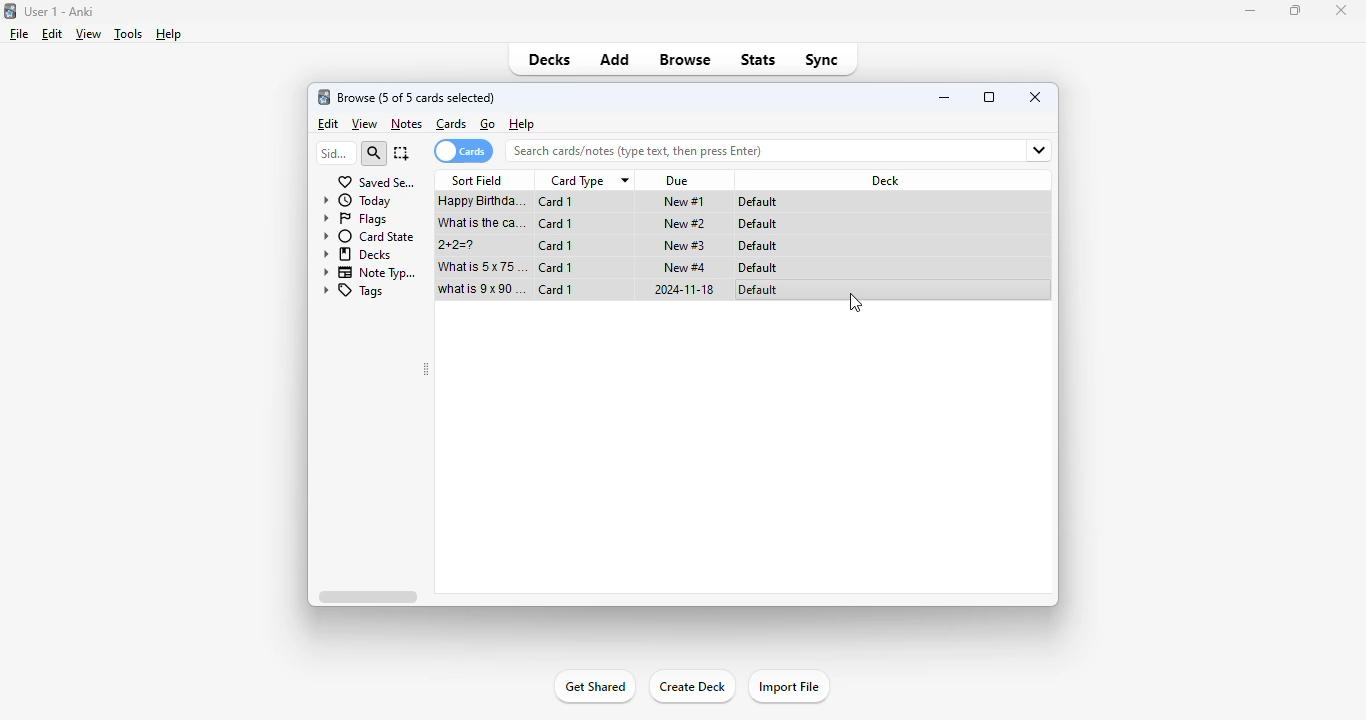 This screenshot has height=720, width=1366. Describe the element at coordinates (588, 181) in the screenshot. I see `card type` at that location.